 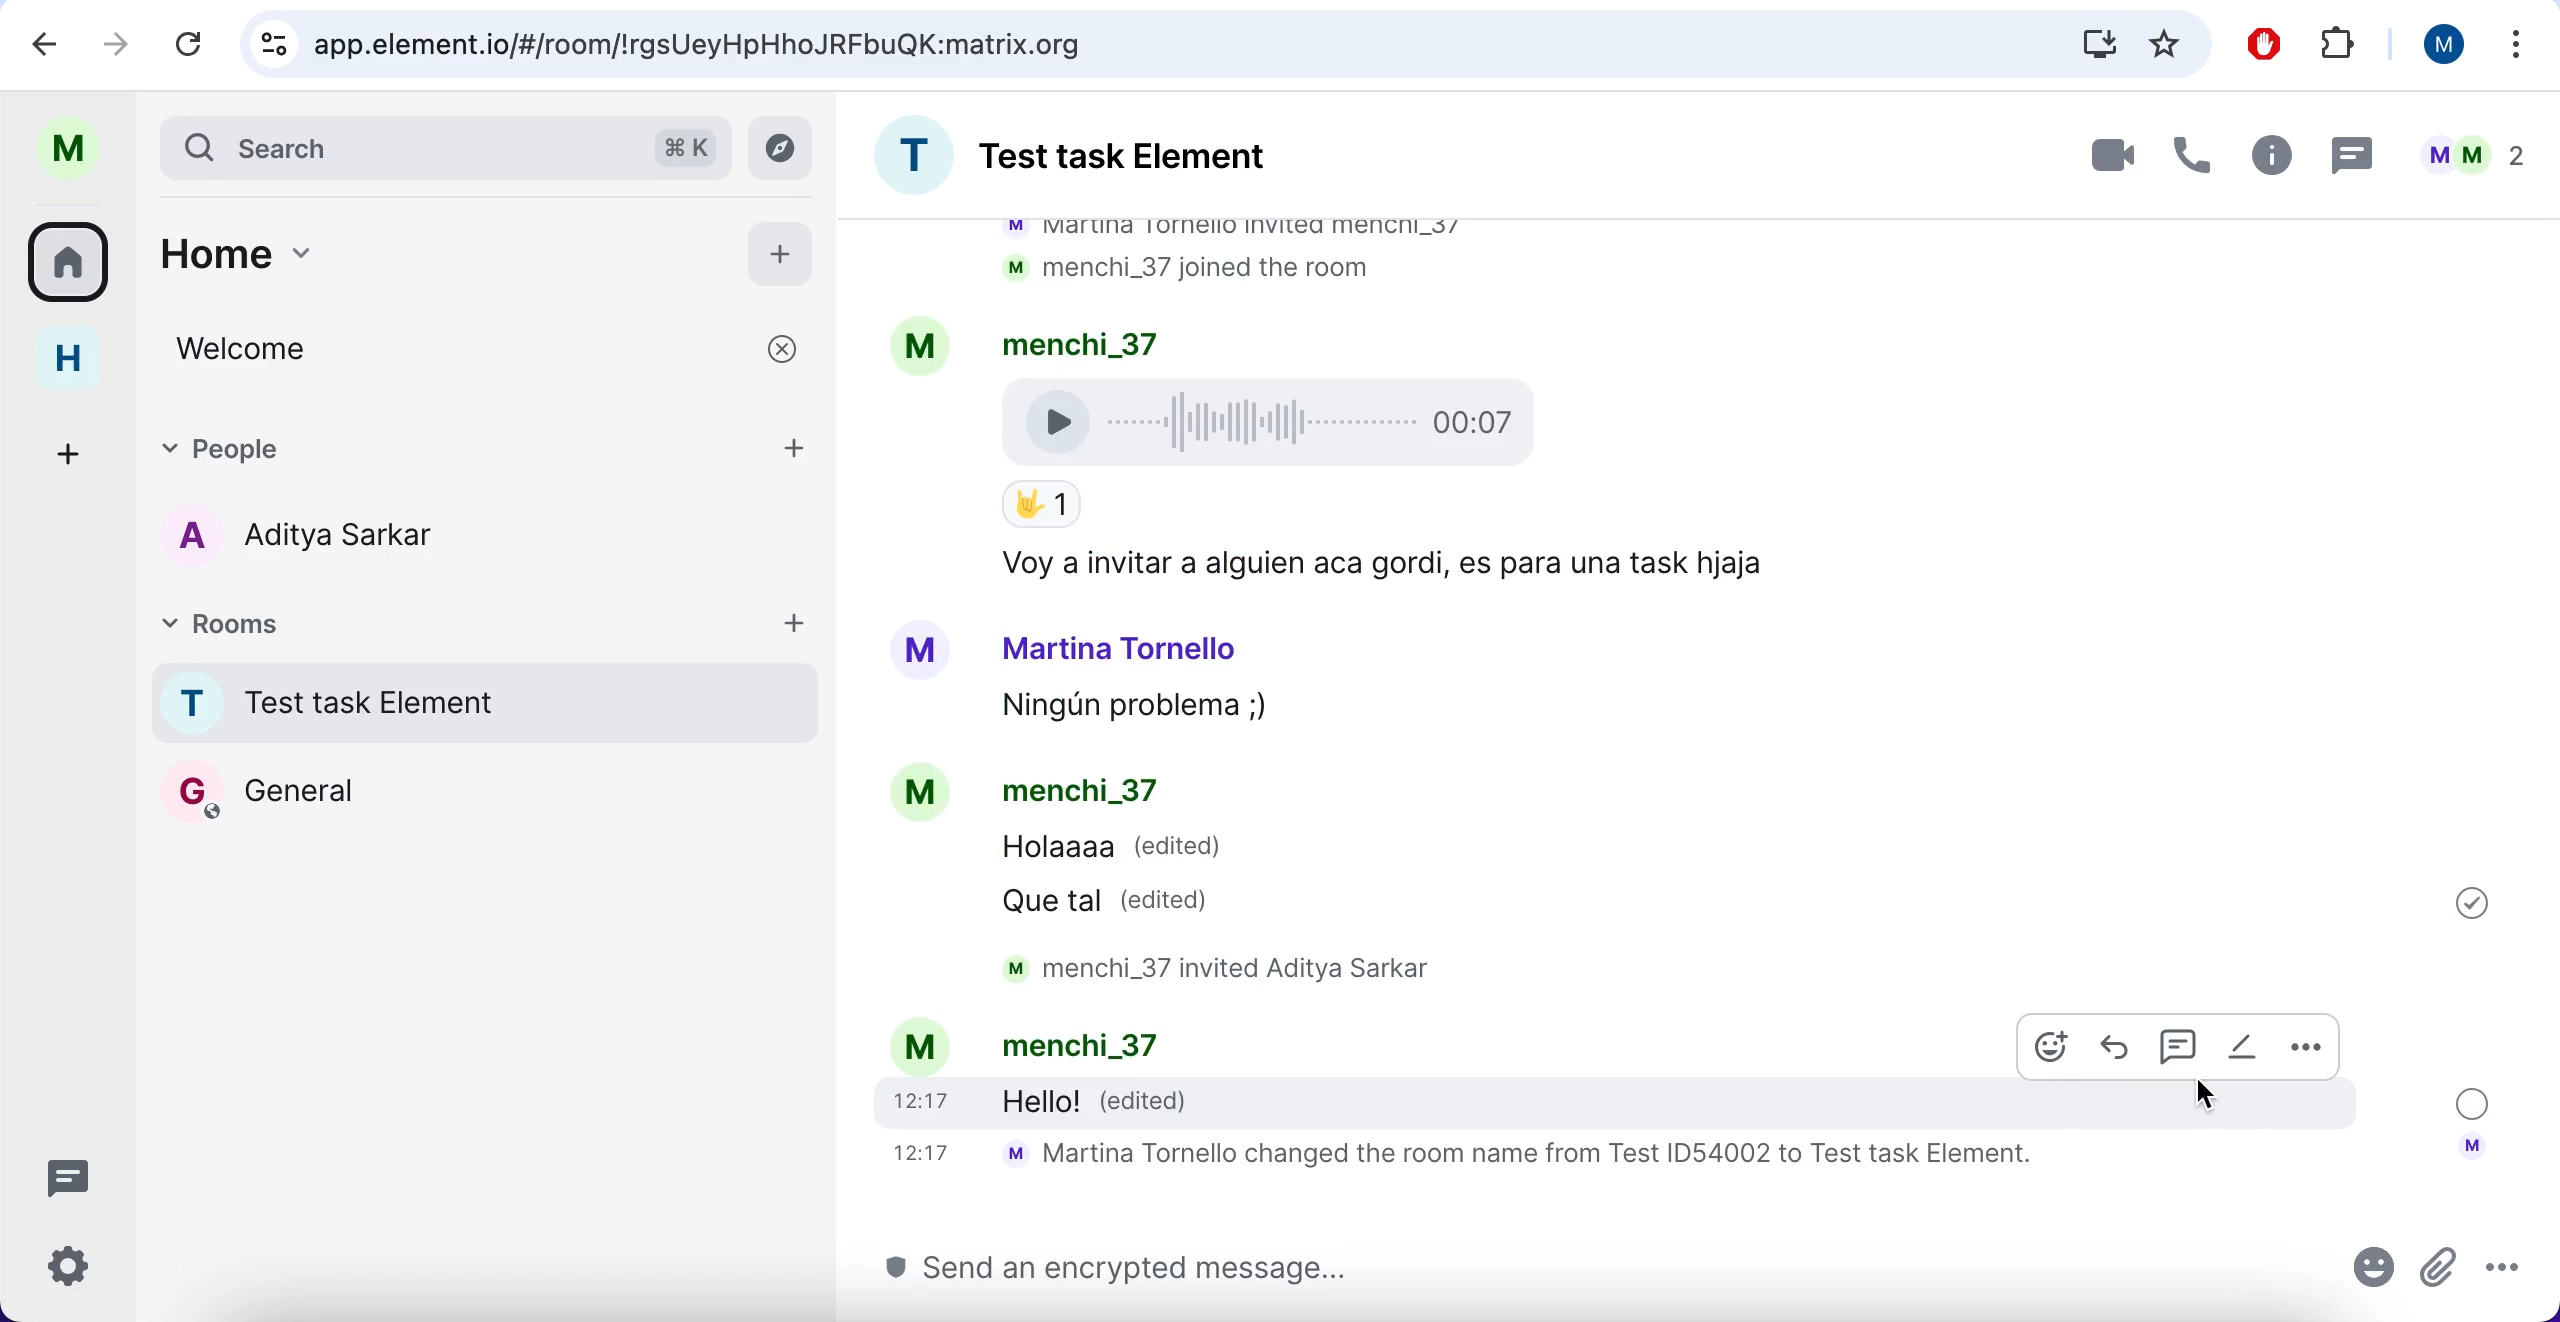 What do you see at coordinates (2470, 1153) in the screenshot?
I see `account` at bounding box center [2470, 1153].